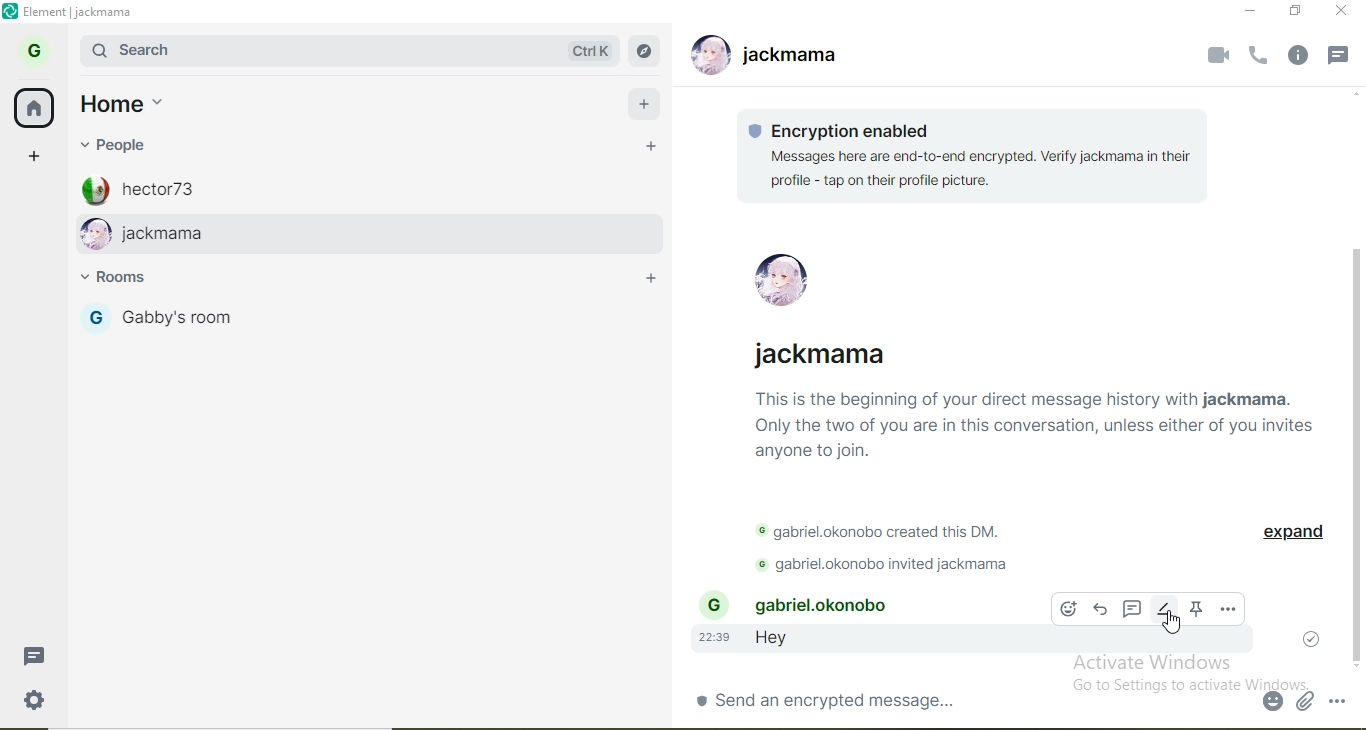  Describe the element at coordinates (94, 235) in the screenshot. I see `profile image` at that location.